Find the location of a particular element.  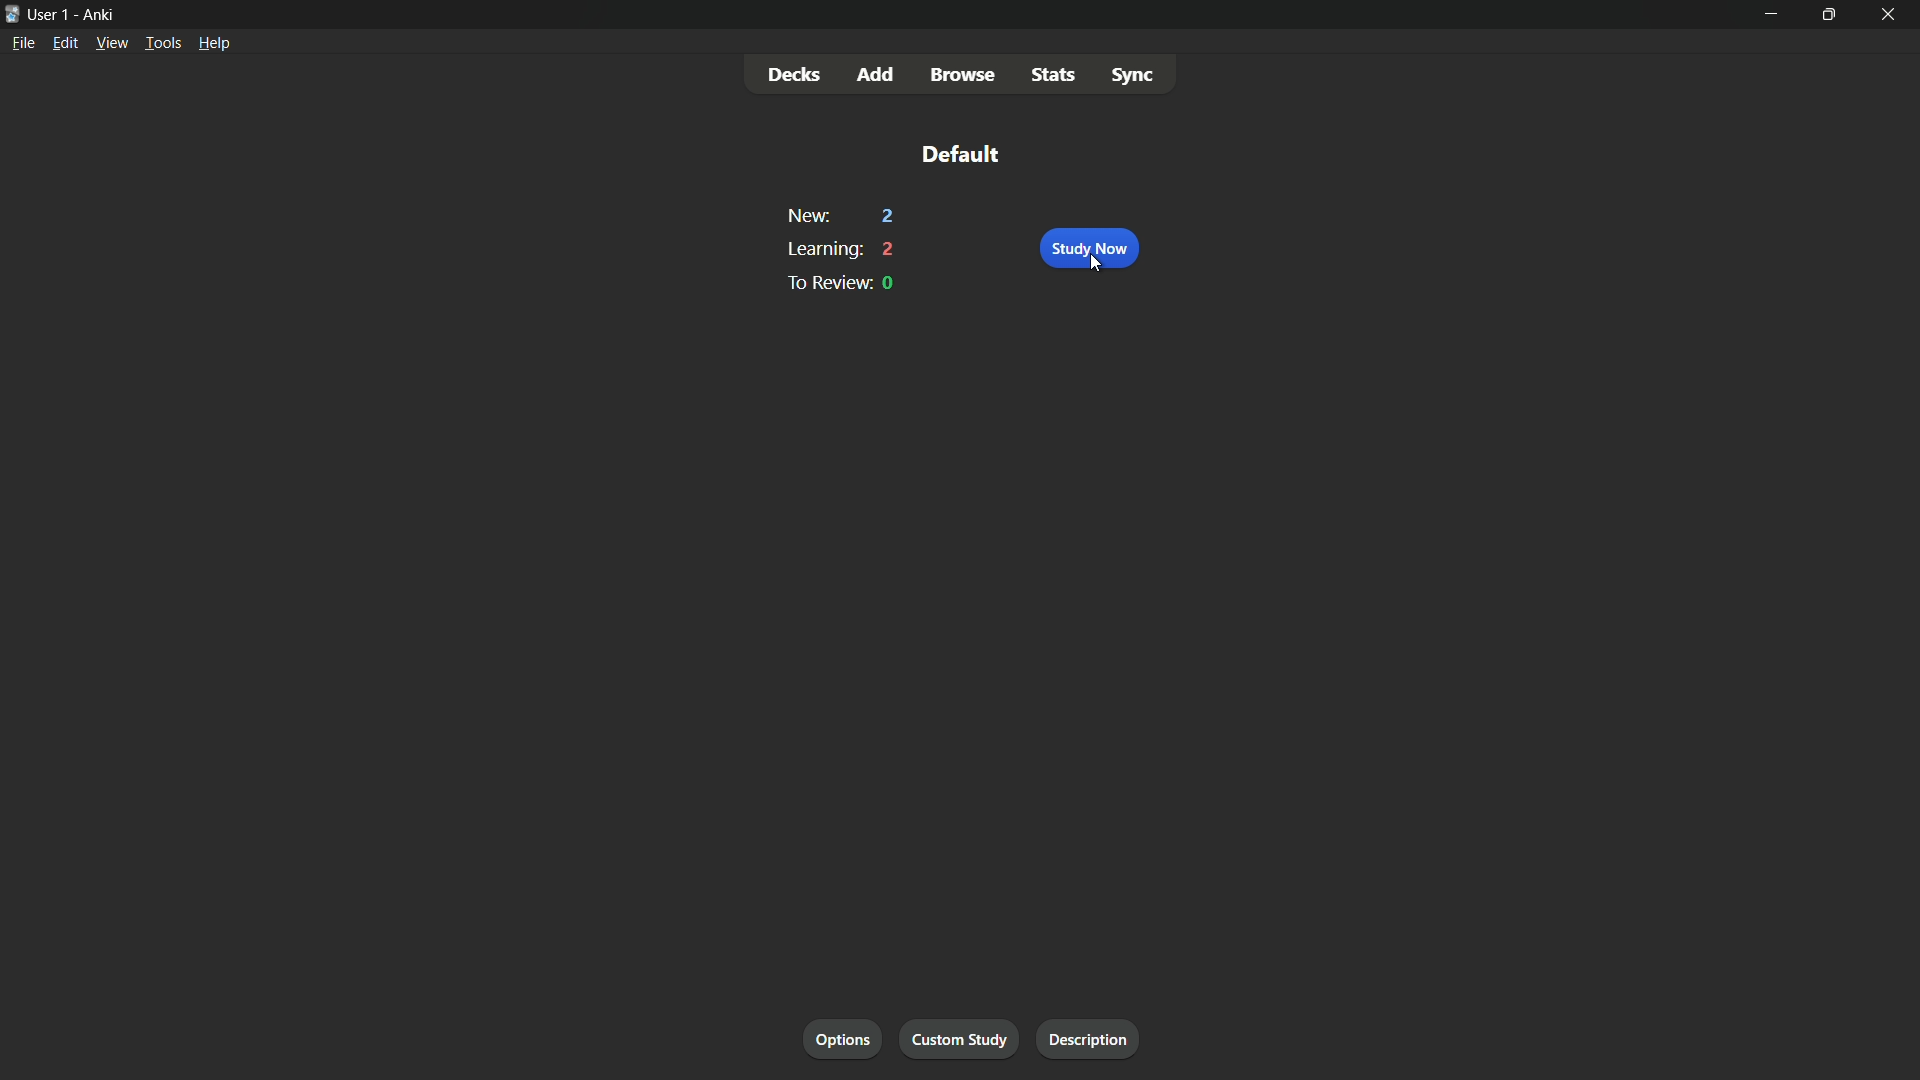

custom study is located at coordinates (961, 1037).